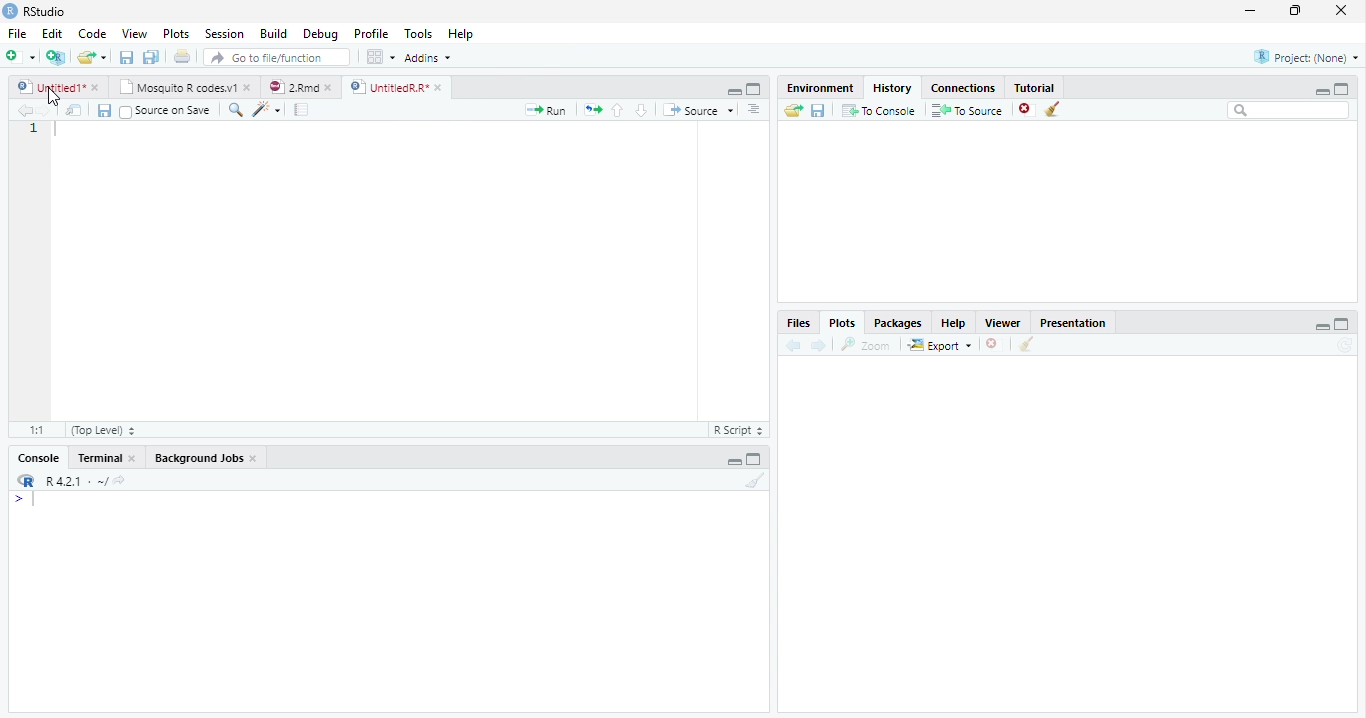 This screenshot has width=1366, height=718. Describe the element at coordinates (185, 88) in the screenshot. I see `Mosquito R Codes.v1` at that location.